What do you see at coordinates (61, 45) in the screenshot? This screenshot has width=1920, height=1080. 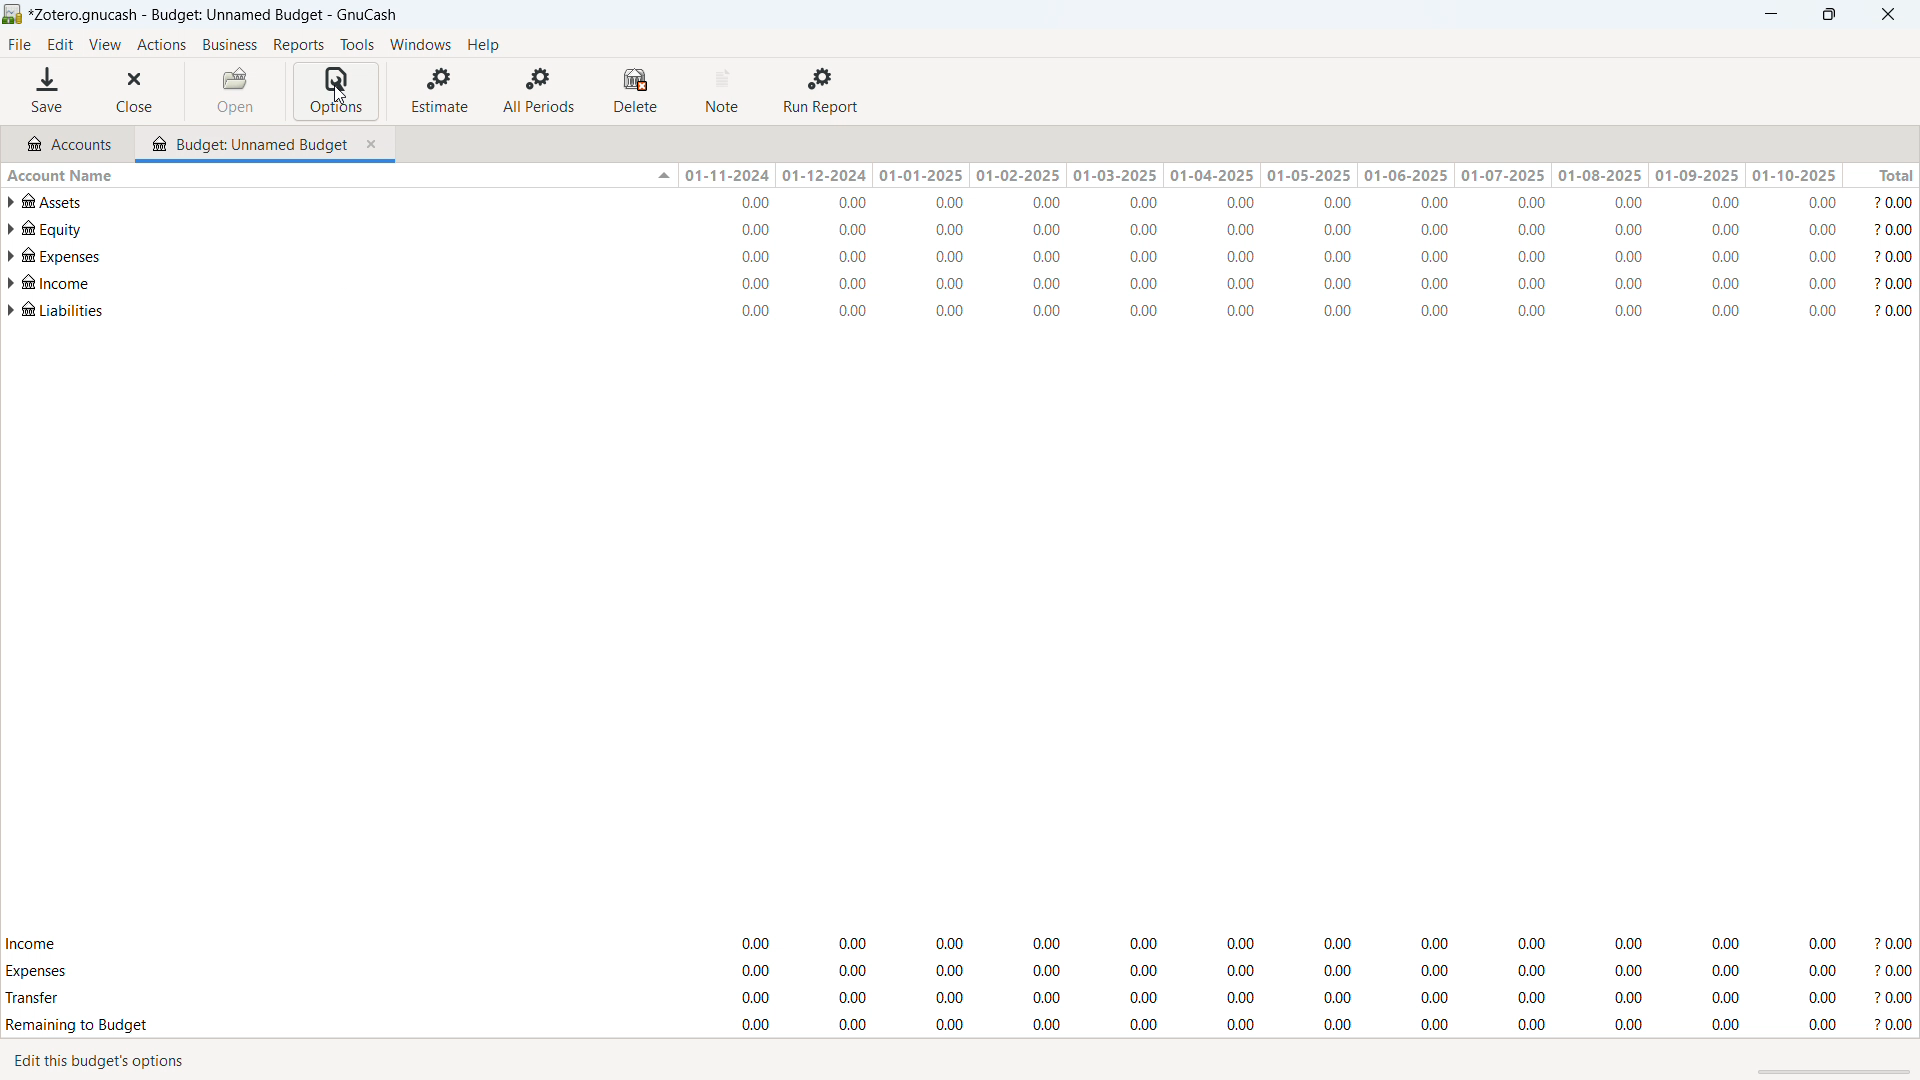 I see `edit` at bounding box center [61, 45].